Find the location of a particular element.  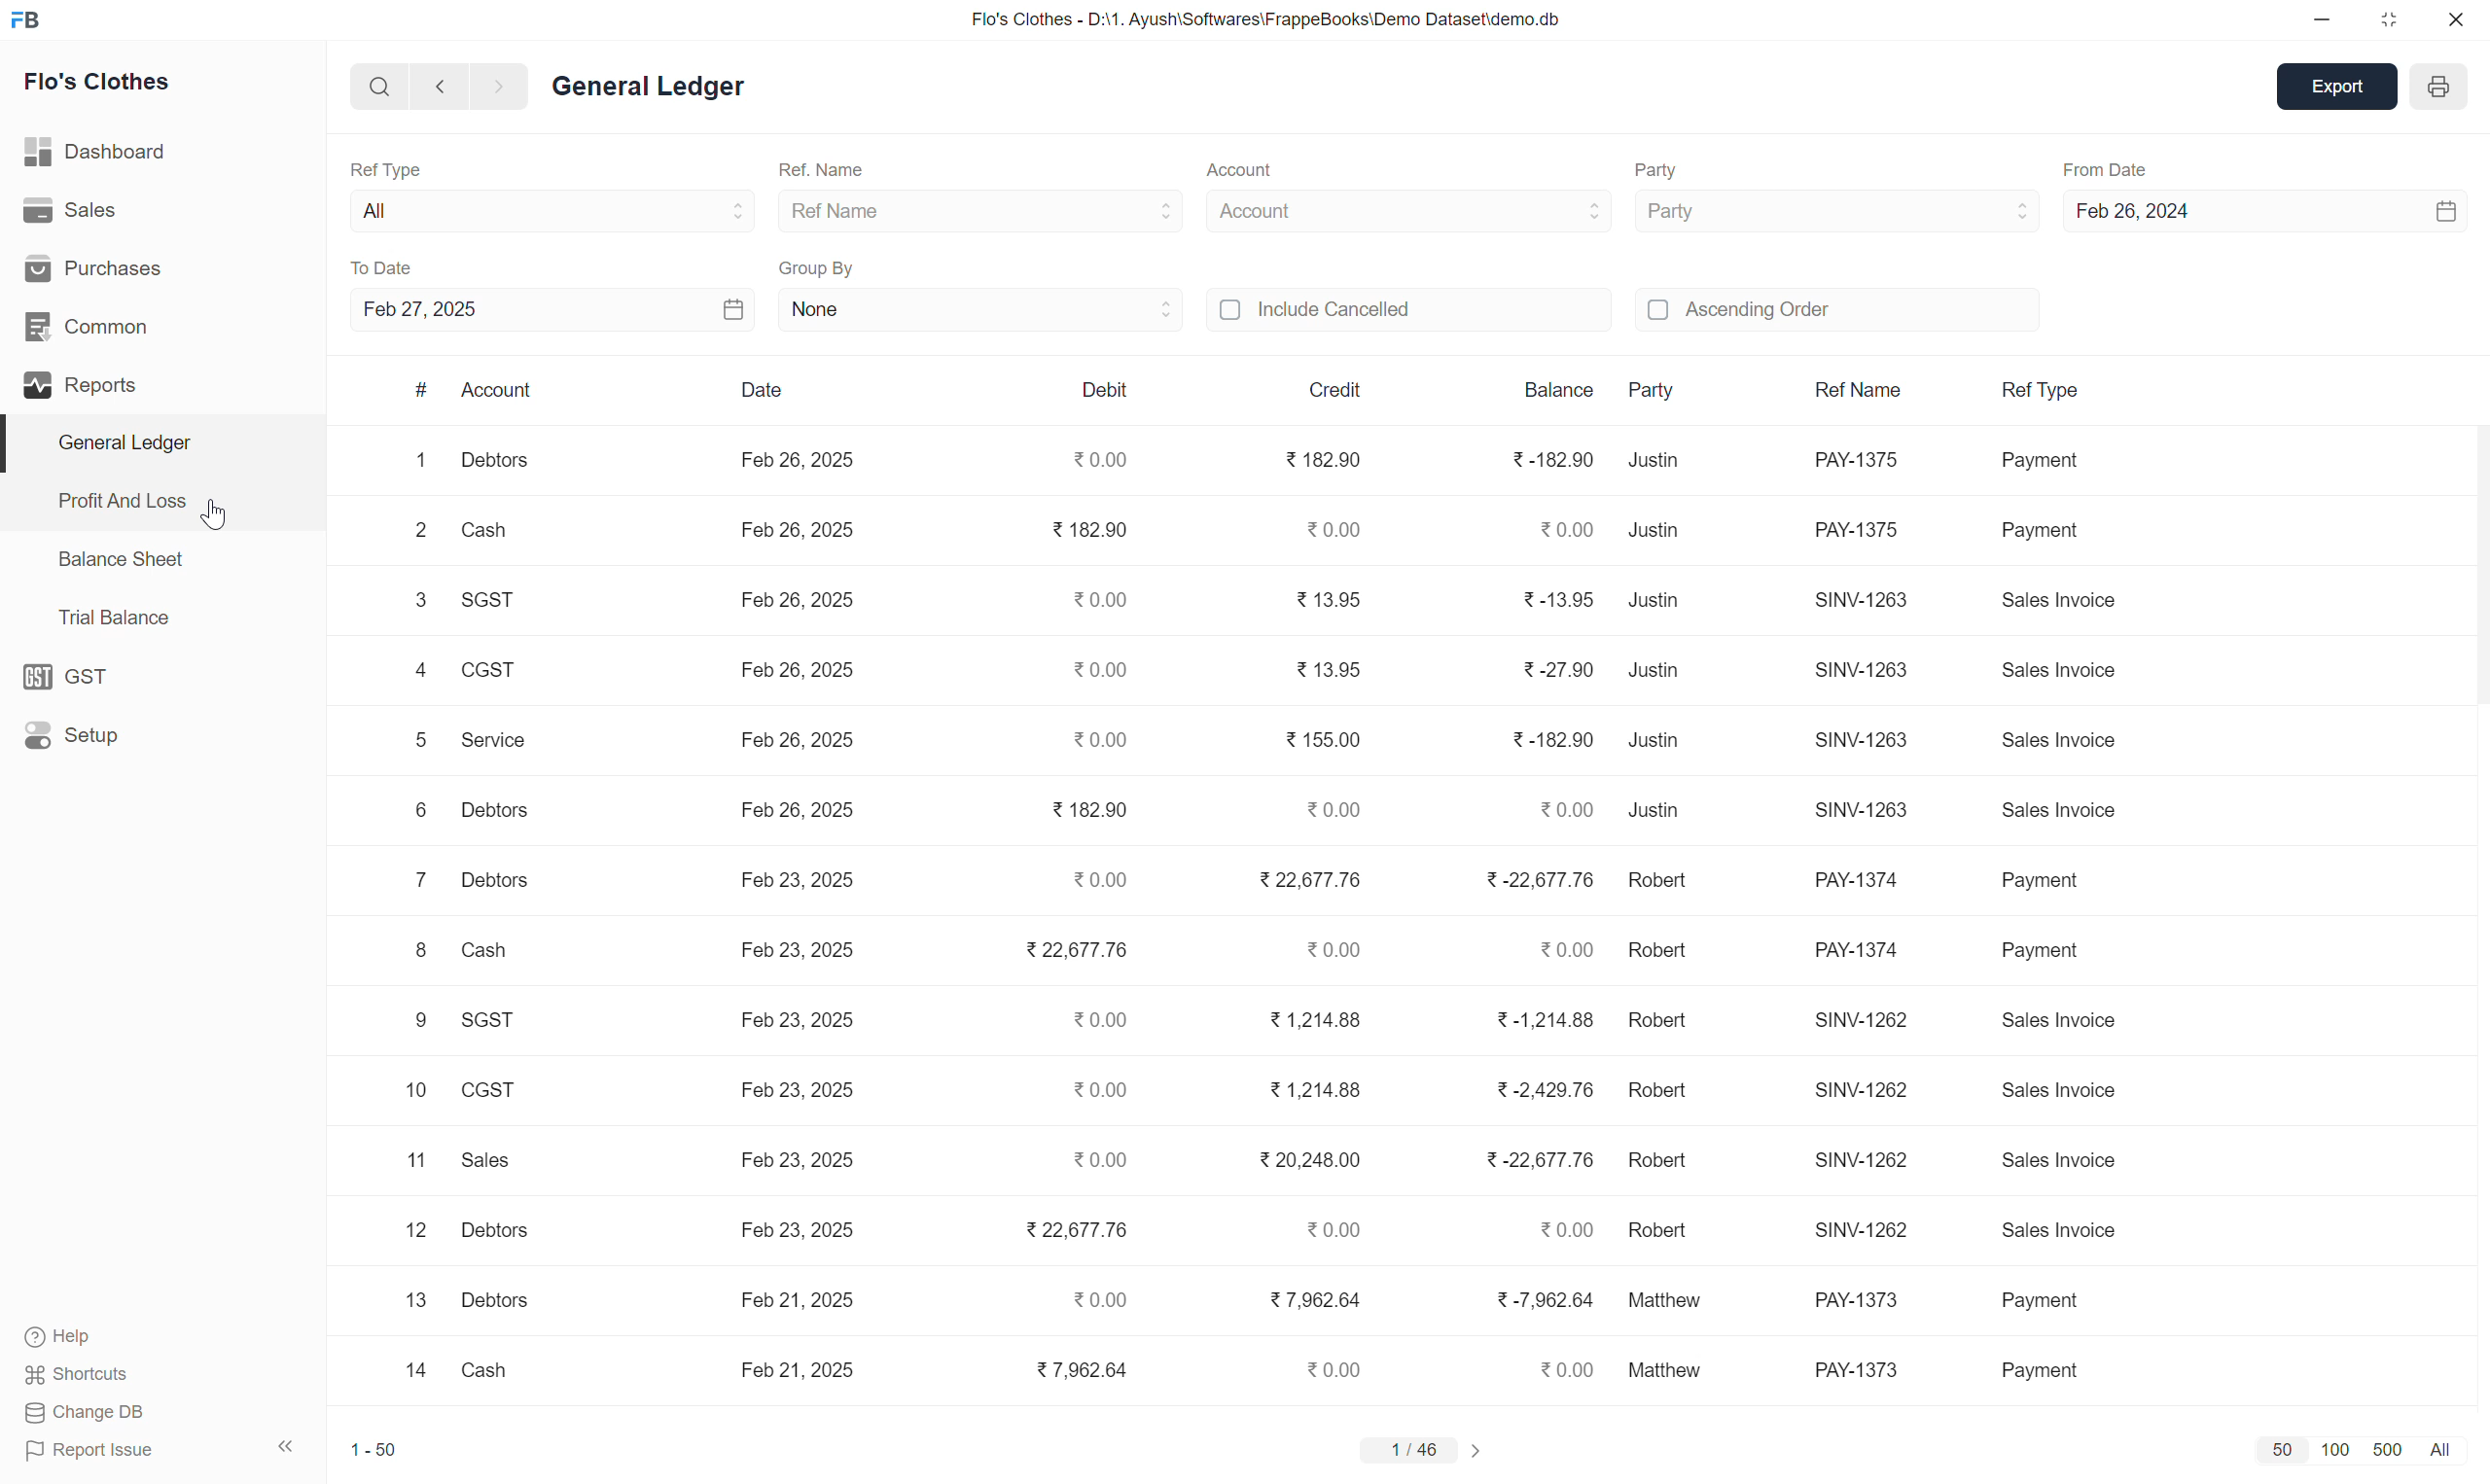

₹0.00 is located at coordinates (1099, 1162).